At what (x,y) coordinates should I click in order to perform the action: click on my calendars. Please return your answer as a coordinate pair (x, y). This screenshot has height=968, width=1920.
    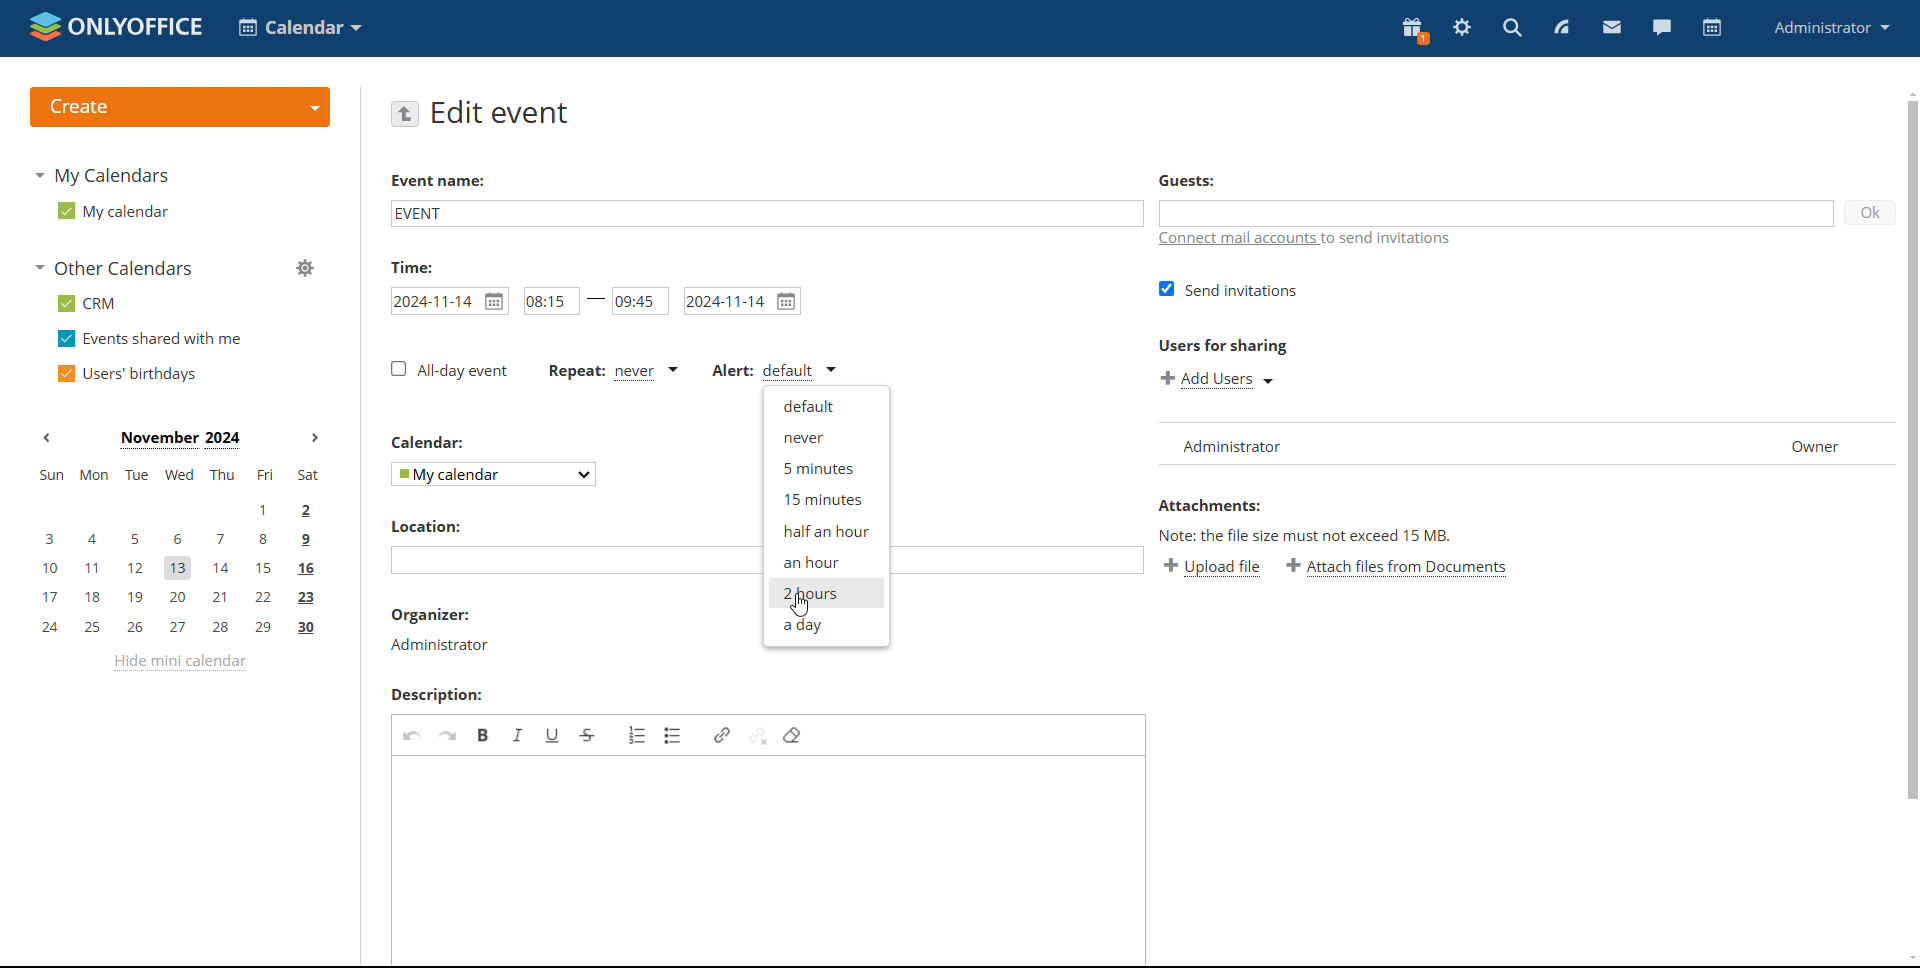
    Looking at the image, I should click on (105, 176).